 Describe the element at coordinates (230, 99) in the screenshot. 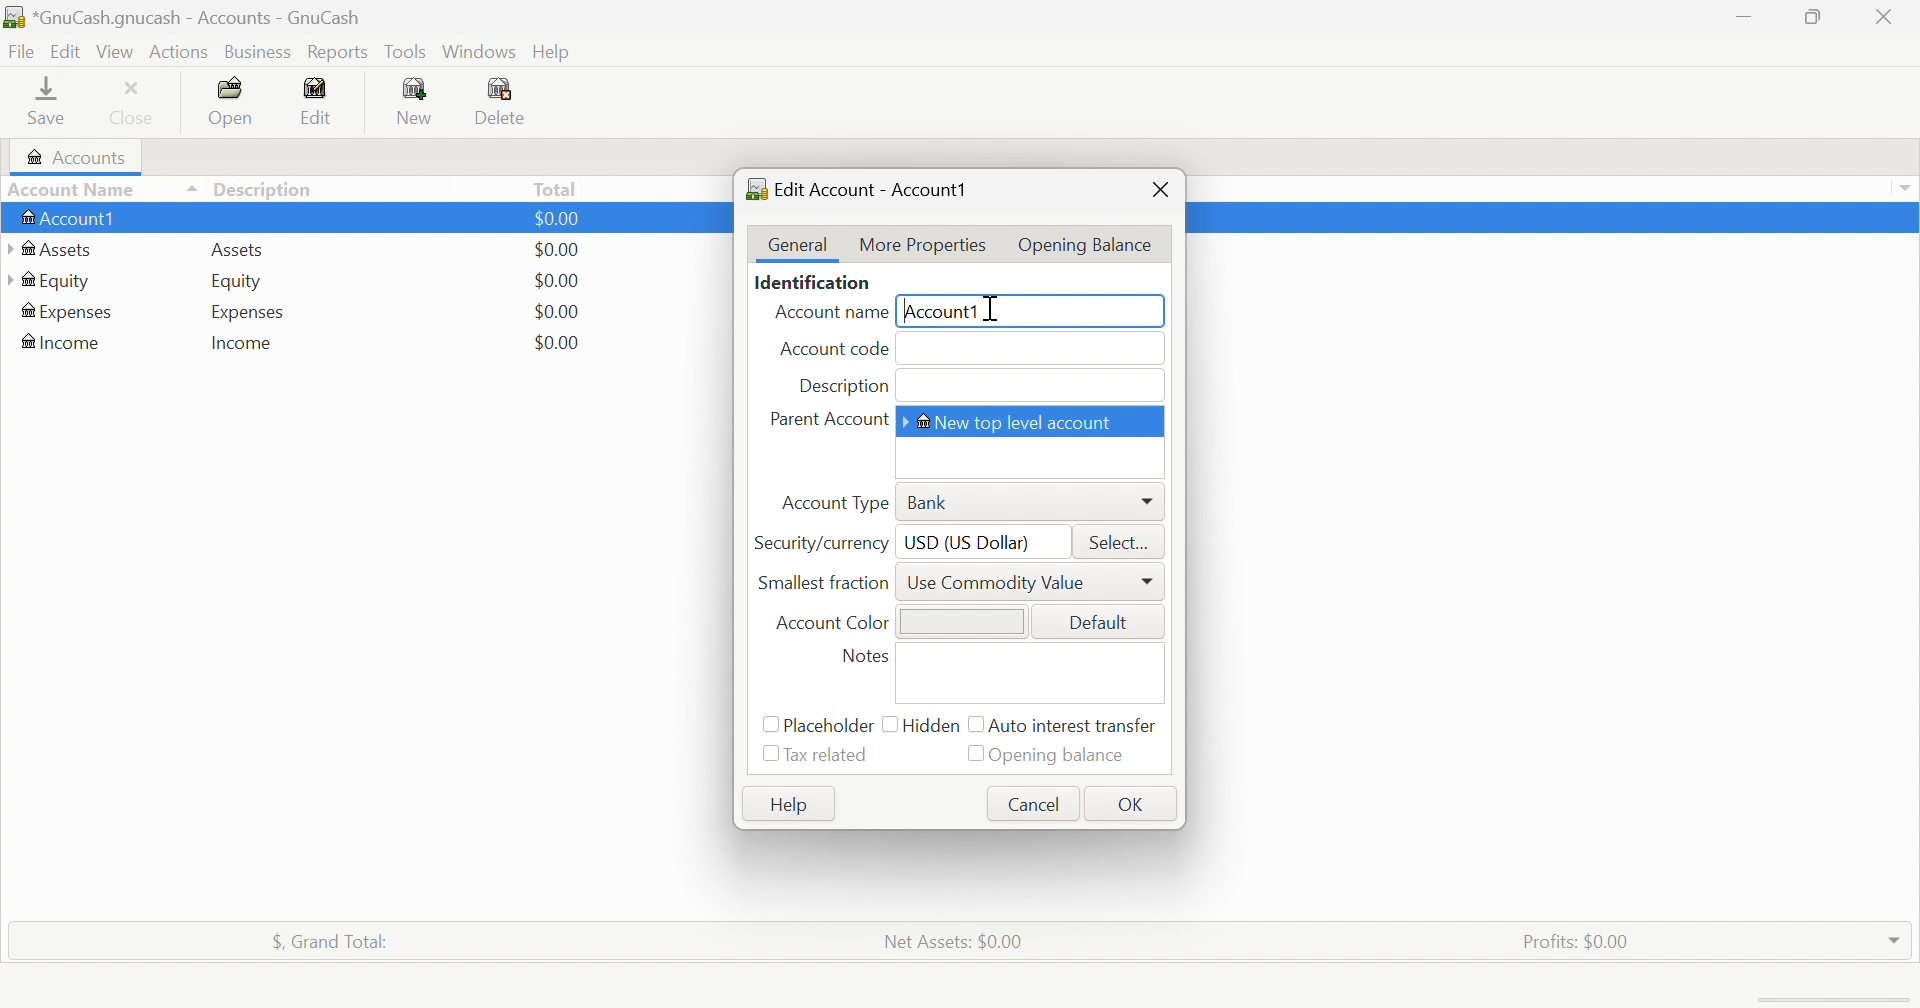

I see `Open` at that location.